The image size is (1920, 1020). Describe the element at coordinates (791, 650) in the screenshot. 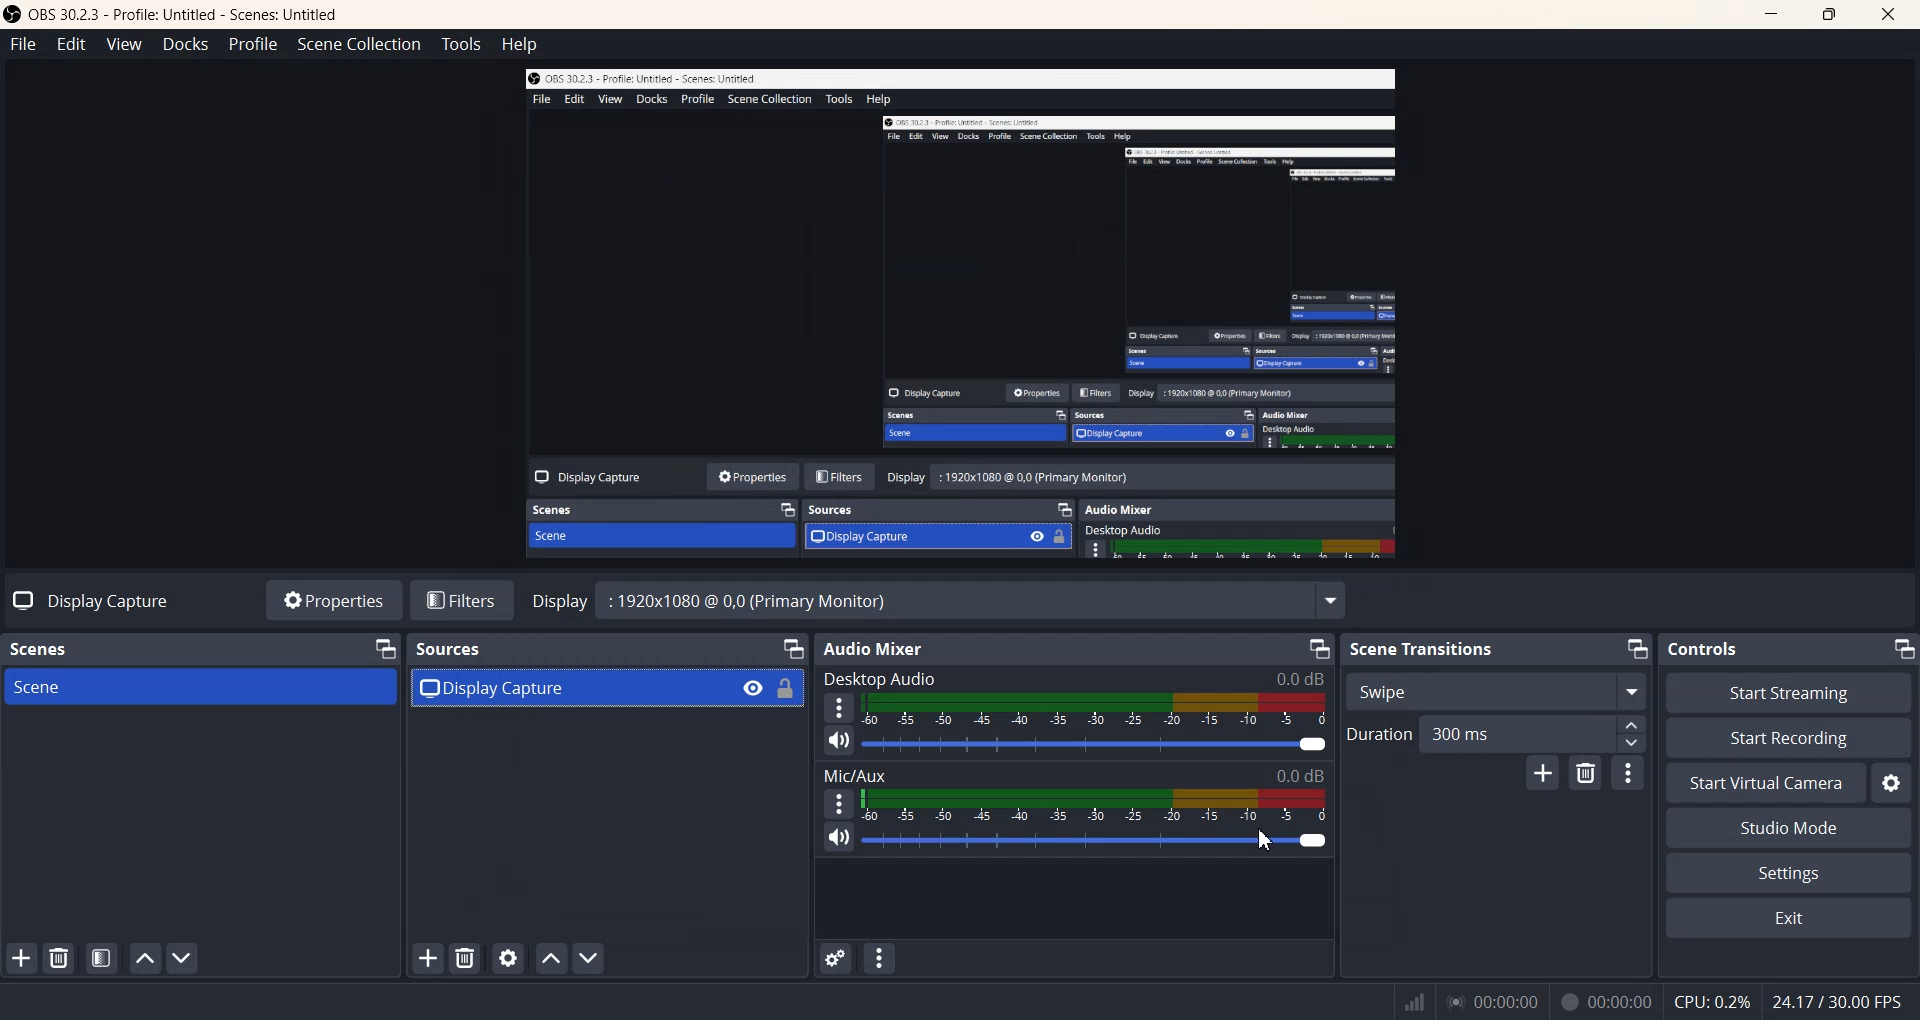

I see `Minimize` at that location.